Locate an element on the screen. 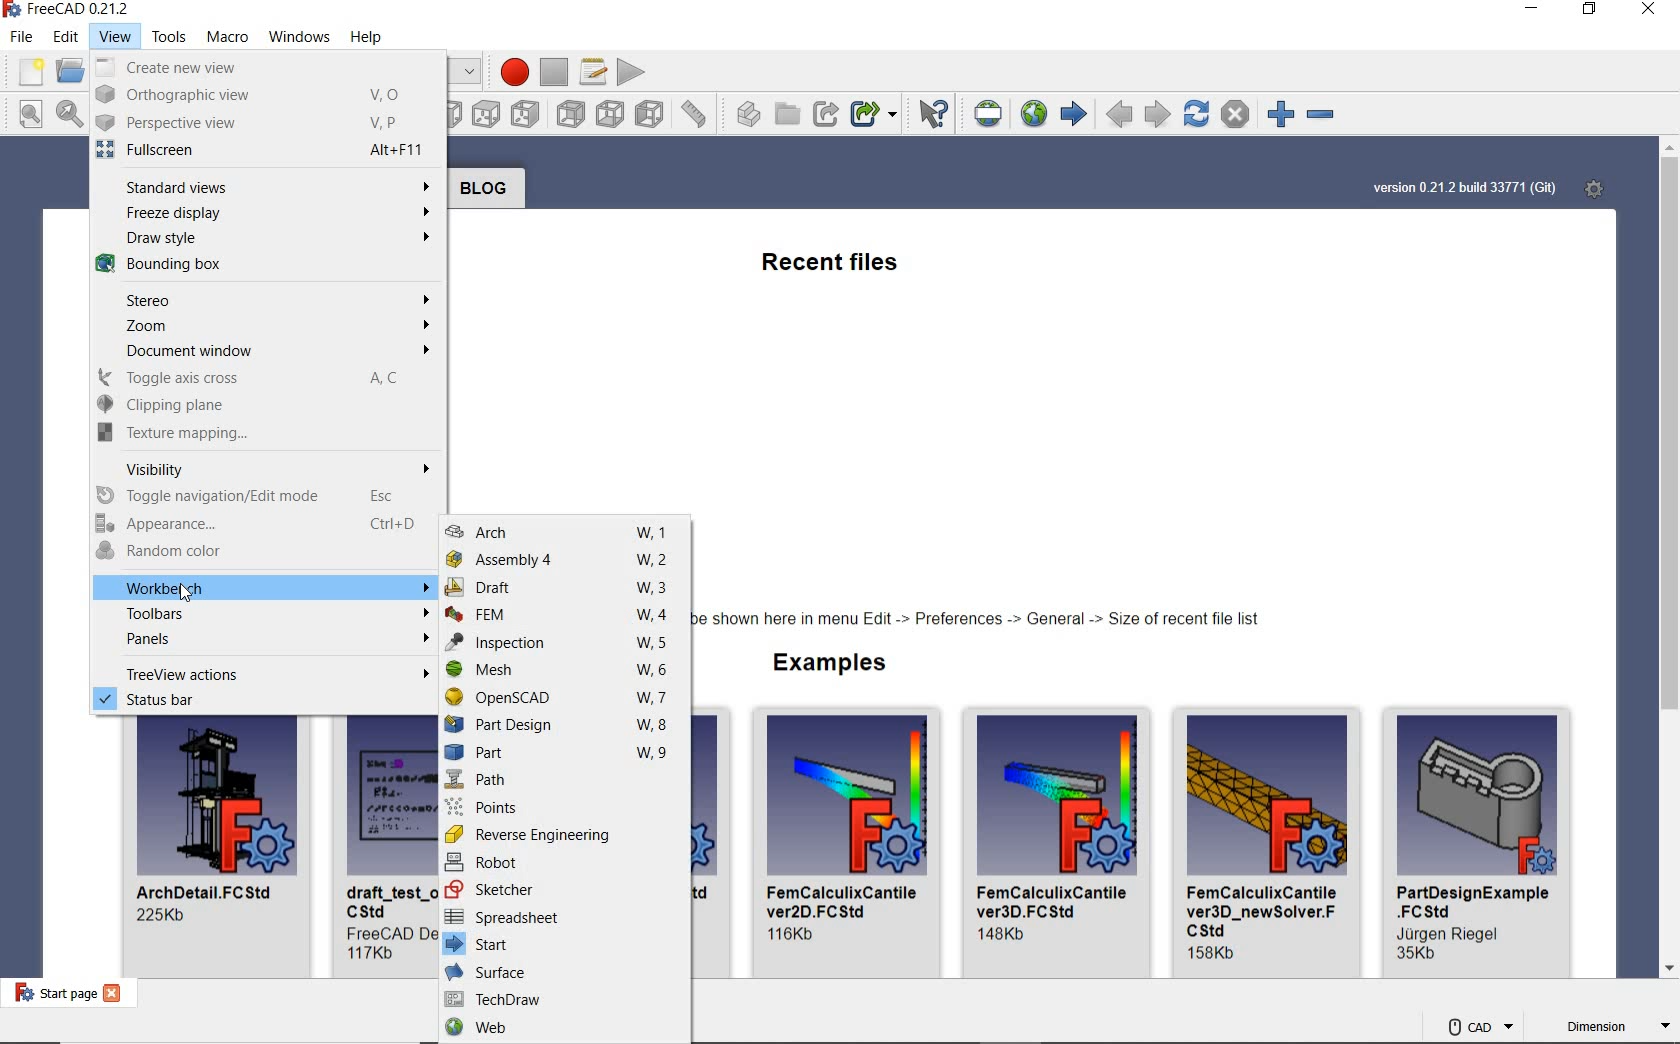 This screenshot has width=1680, height=1044. draft is located at coordinates (563, 588).